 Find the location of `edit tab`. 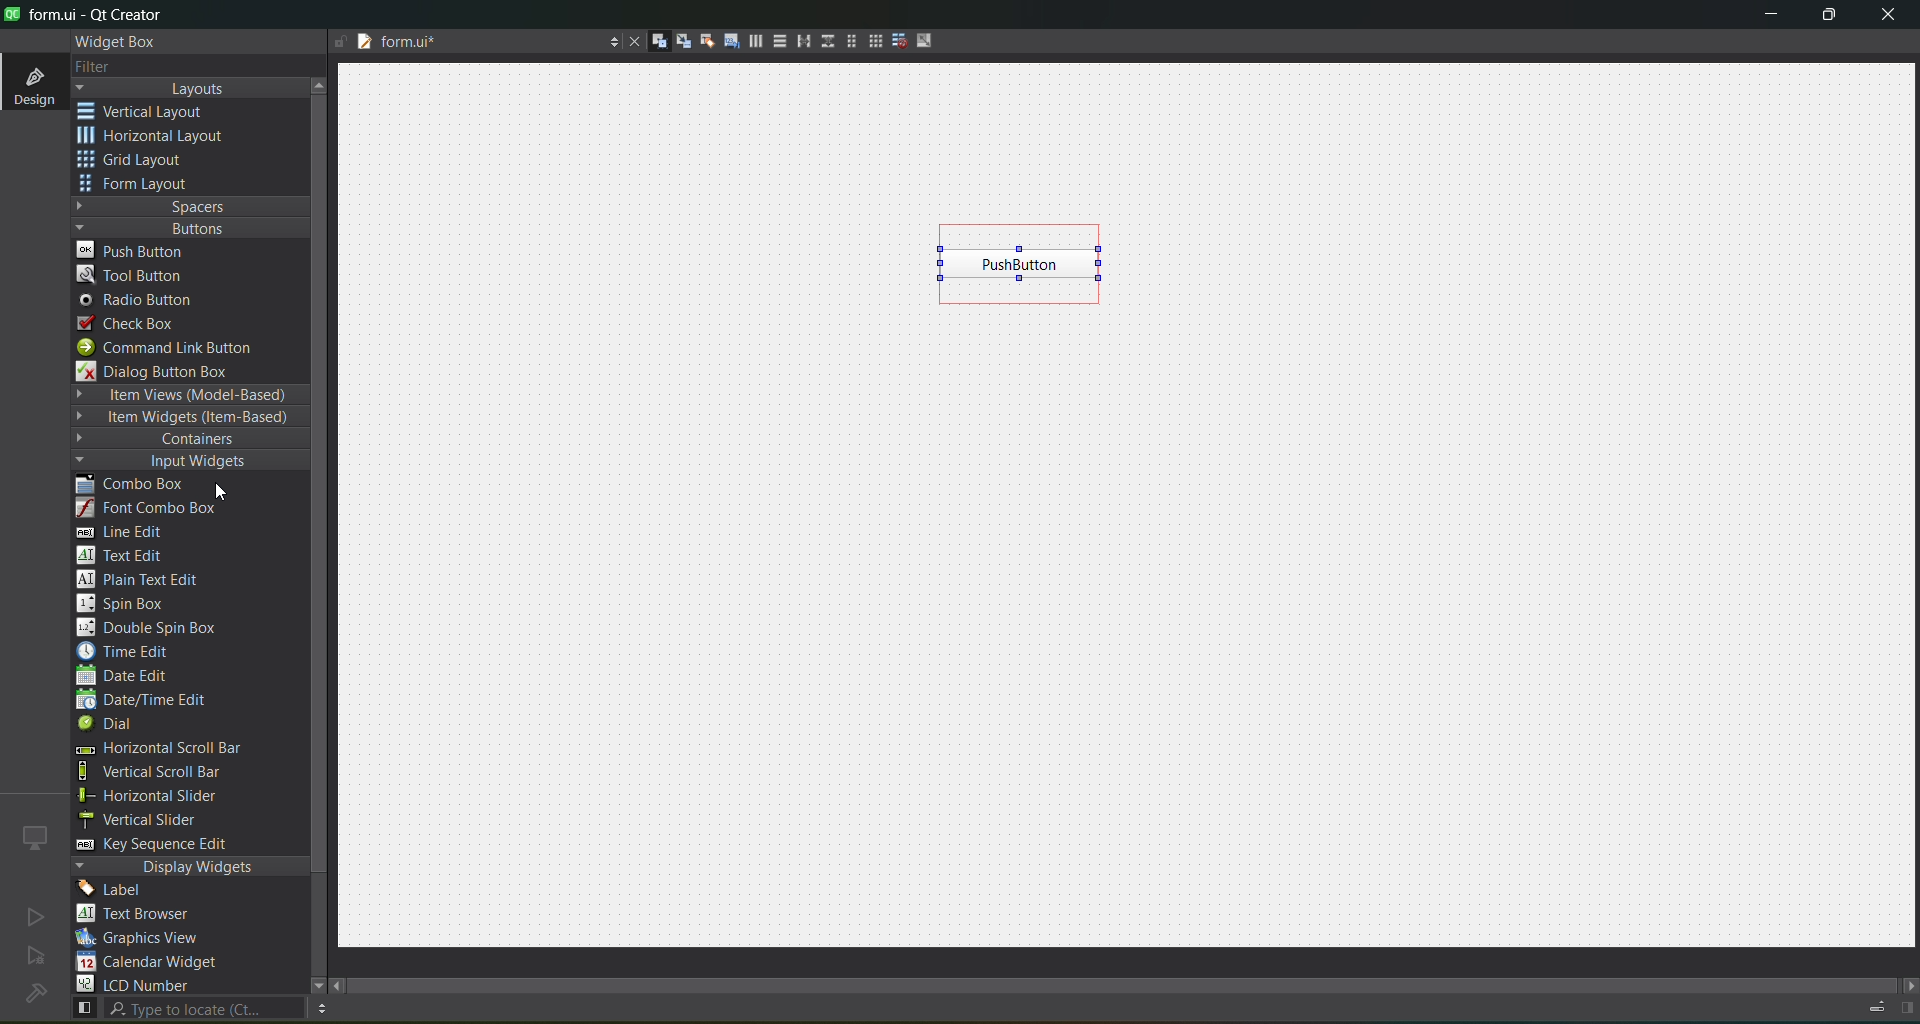

edit tab is located at coordinates (724, 44).